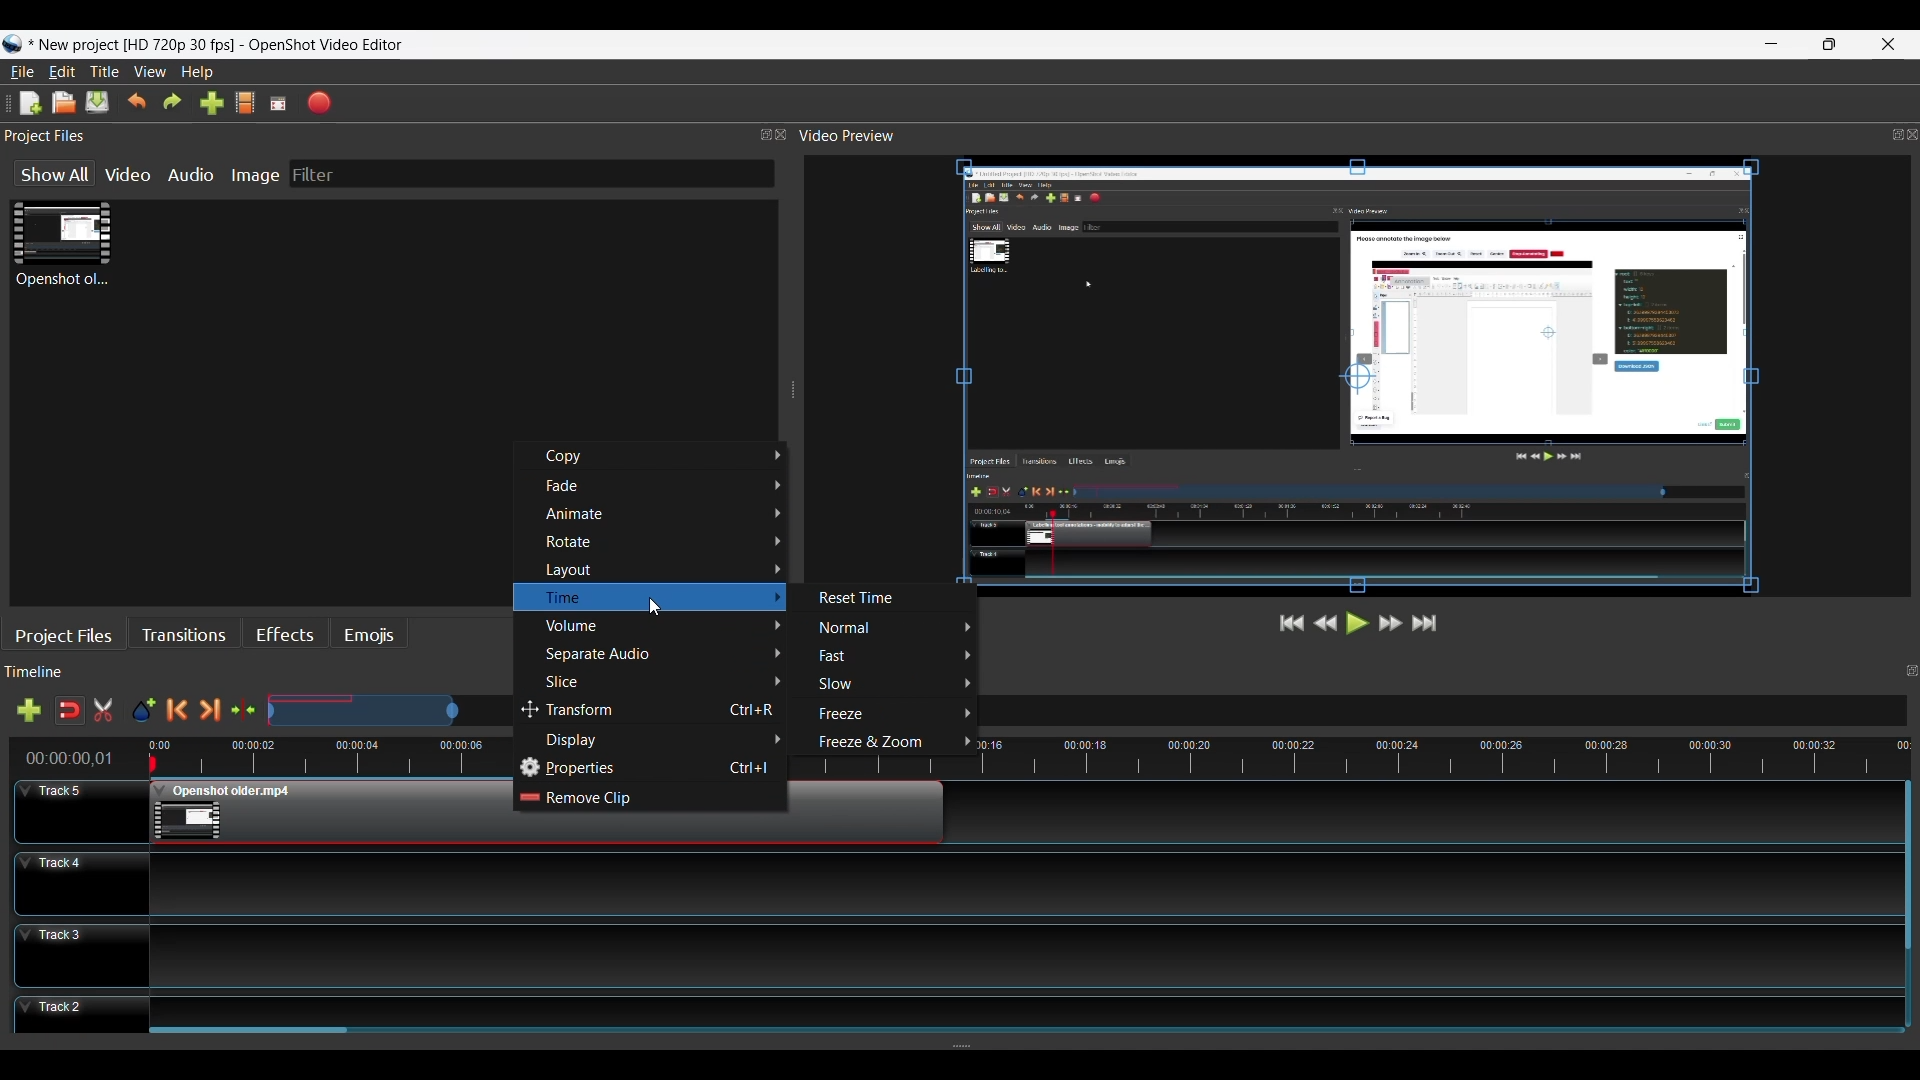 The image size is (1920, 1080). Describe the element at coordinates (188, 177) in the screenshot. I see `Audio` at that location.